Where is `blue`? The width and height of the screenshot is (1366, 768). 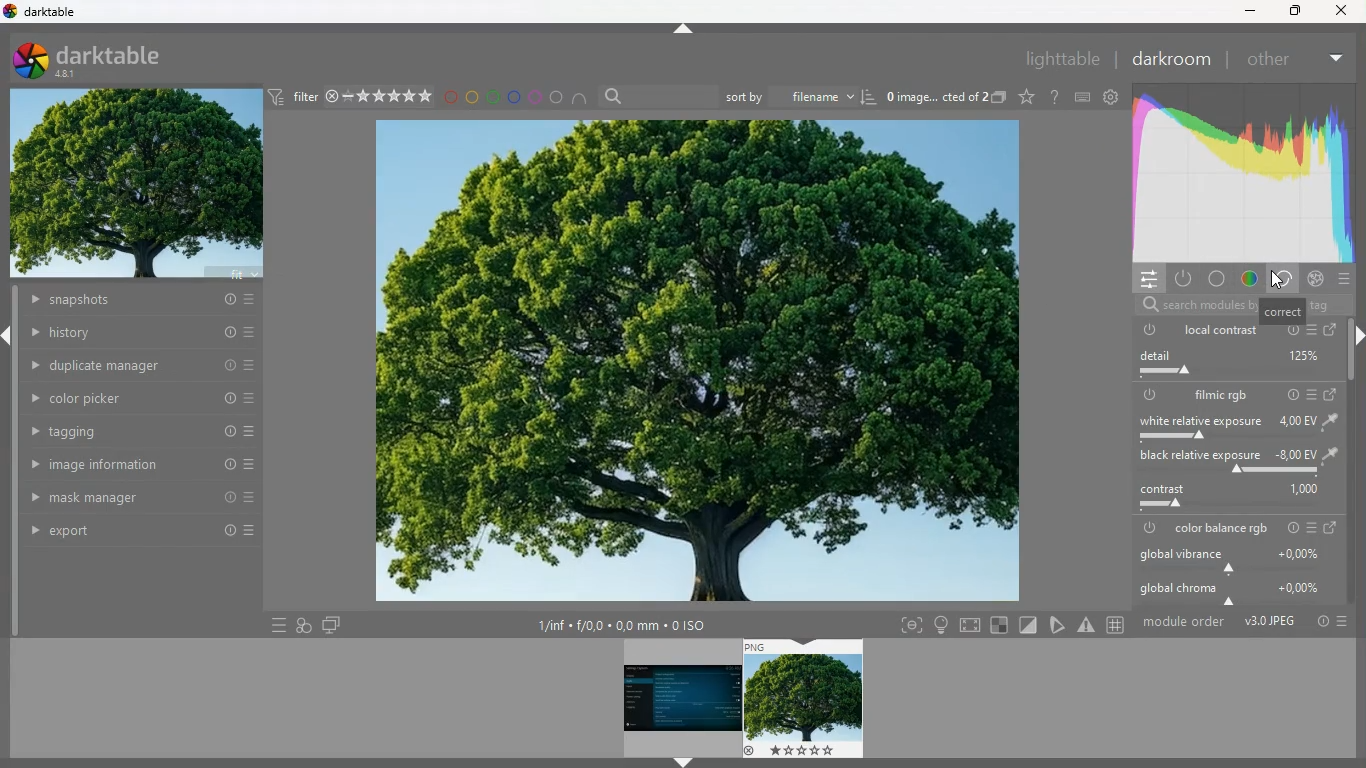
blue is located at coordinates (515, 97).